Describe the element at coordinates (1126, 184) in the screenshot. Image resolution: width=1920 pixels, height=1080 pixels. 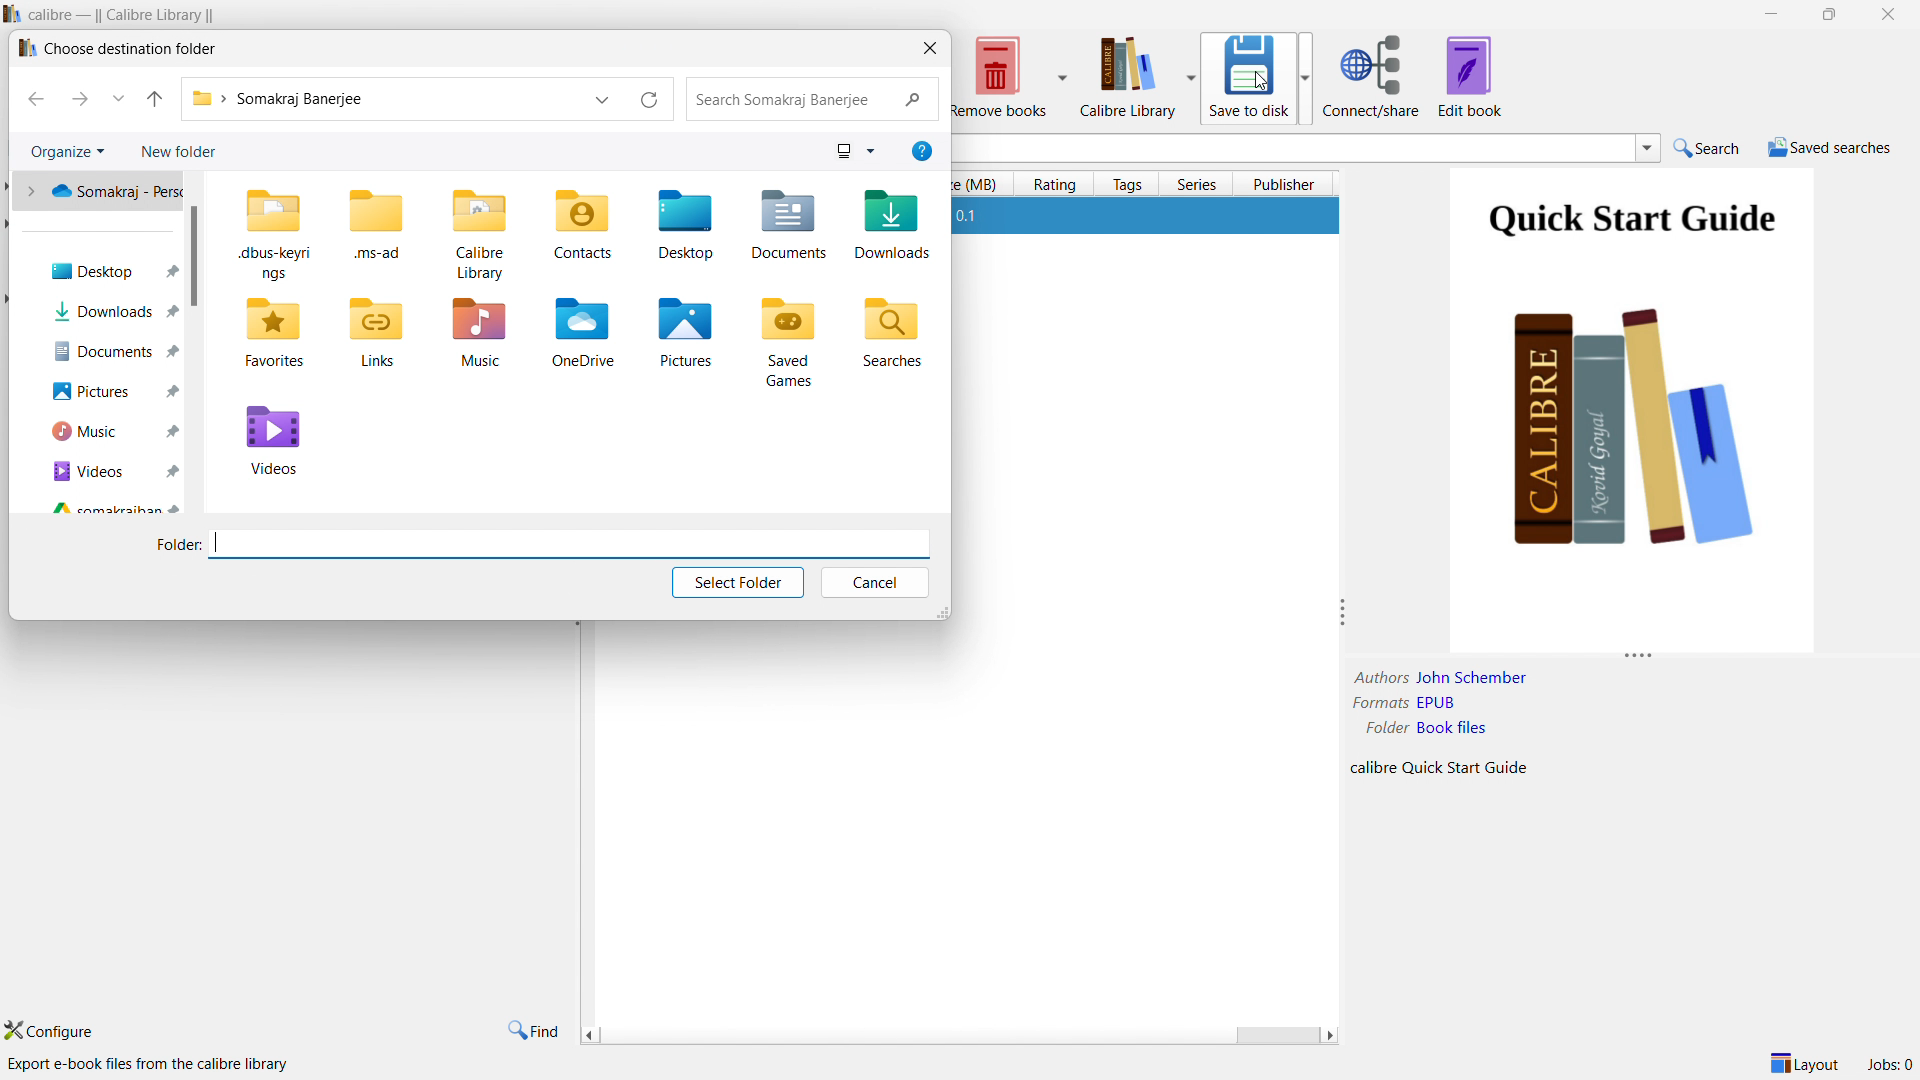
I see `tags` at that location.